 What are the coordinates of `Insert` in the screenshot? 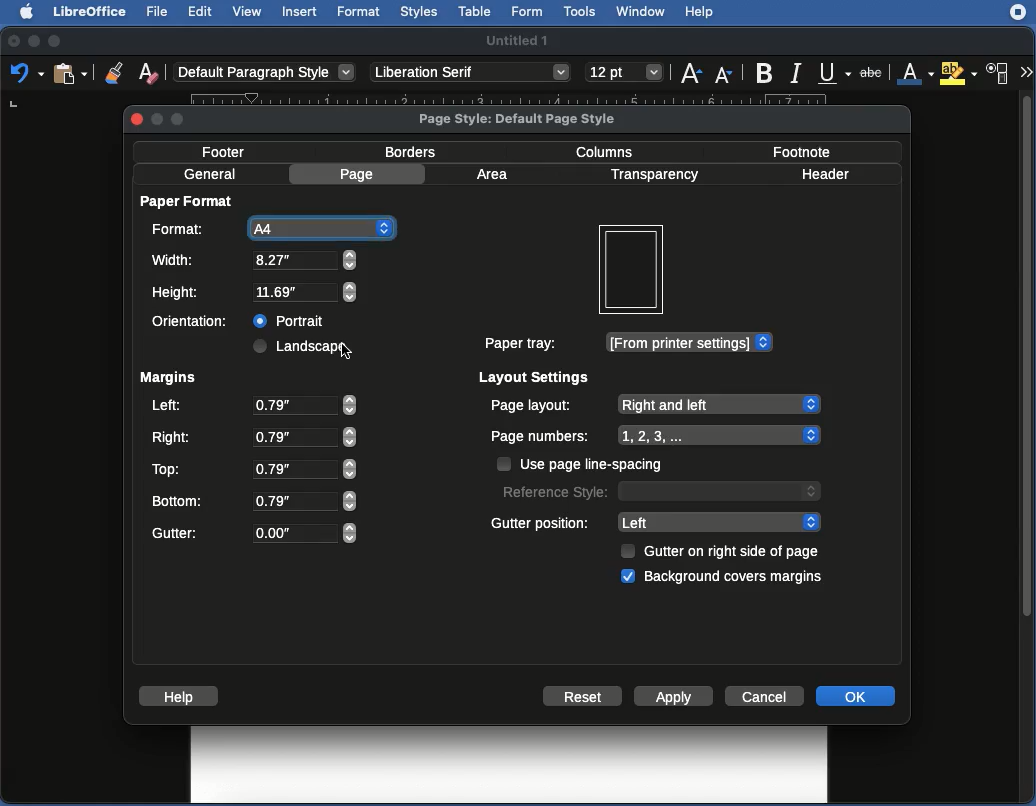 It's located at (300, 12).